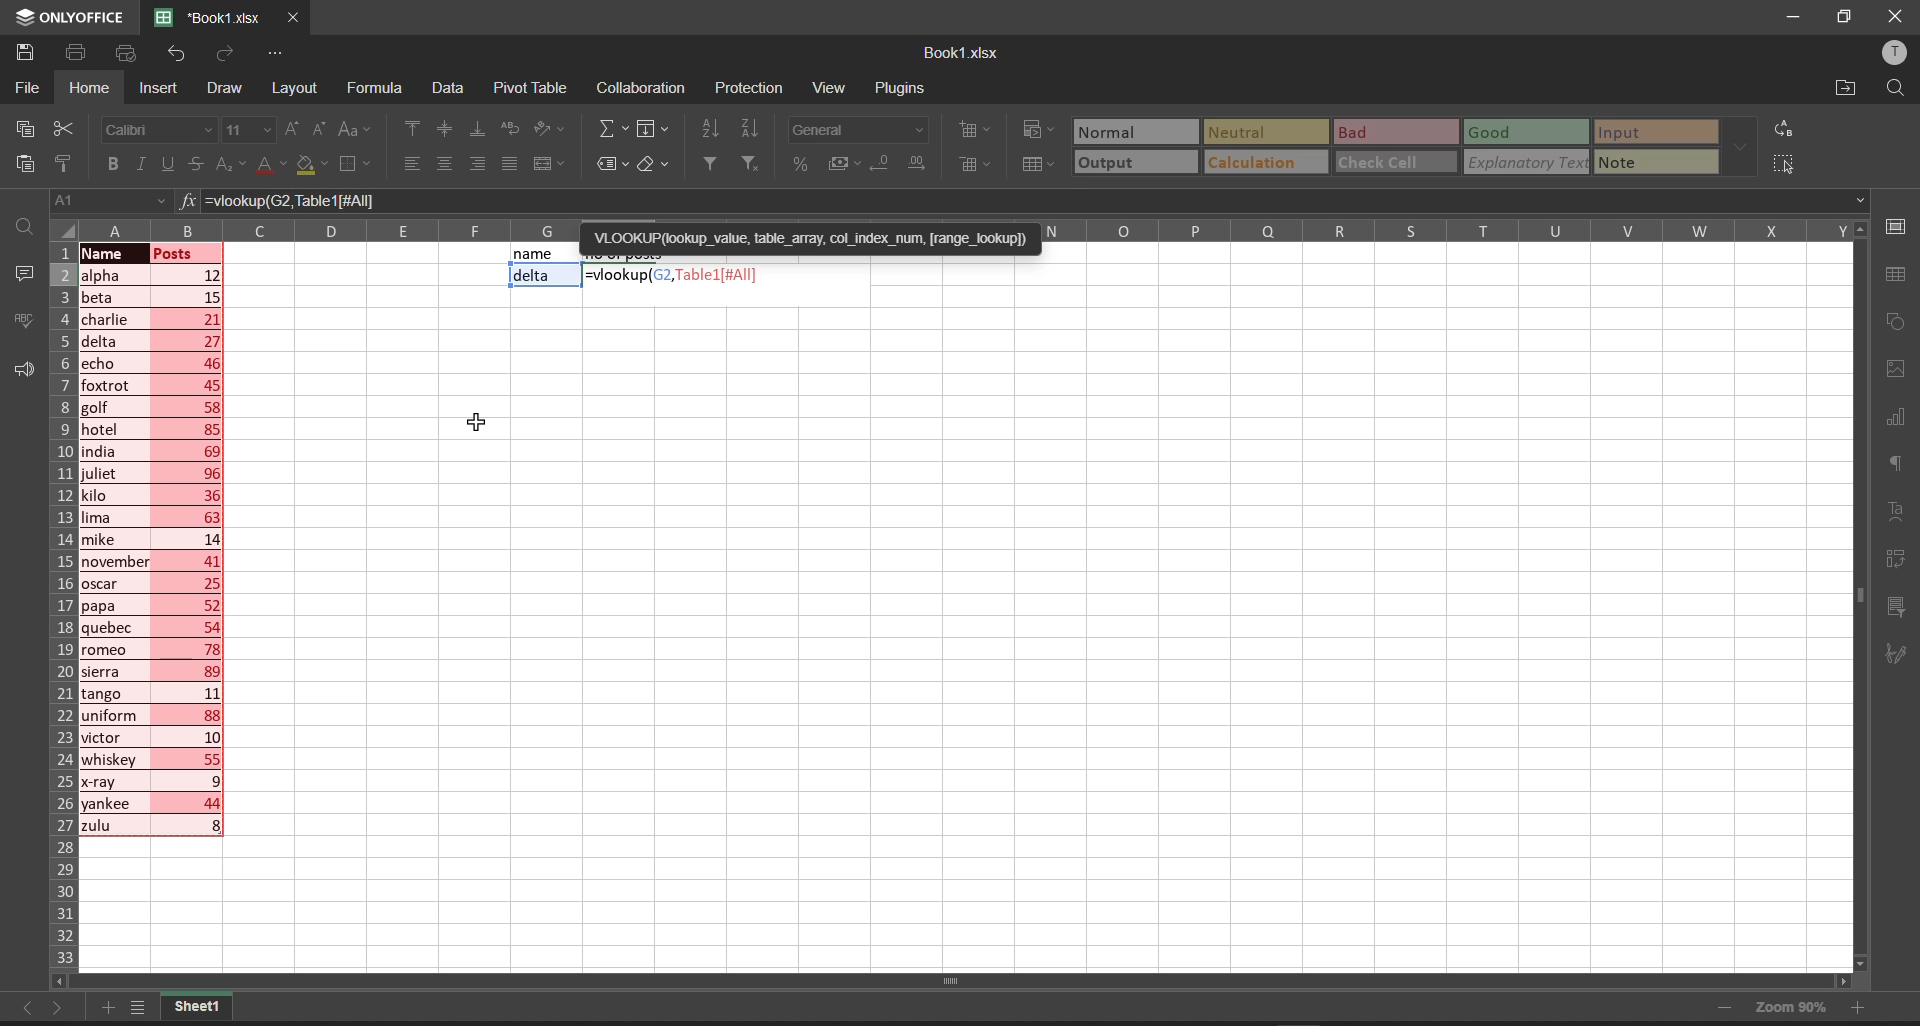 Image resolution: width=1920 pixels, height=1026 pixels. What do you see at coordinates (1785, 128) in the screenshot?
I see `replace` at bounding box center [1785, 128].